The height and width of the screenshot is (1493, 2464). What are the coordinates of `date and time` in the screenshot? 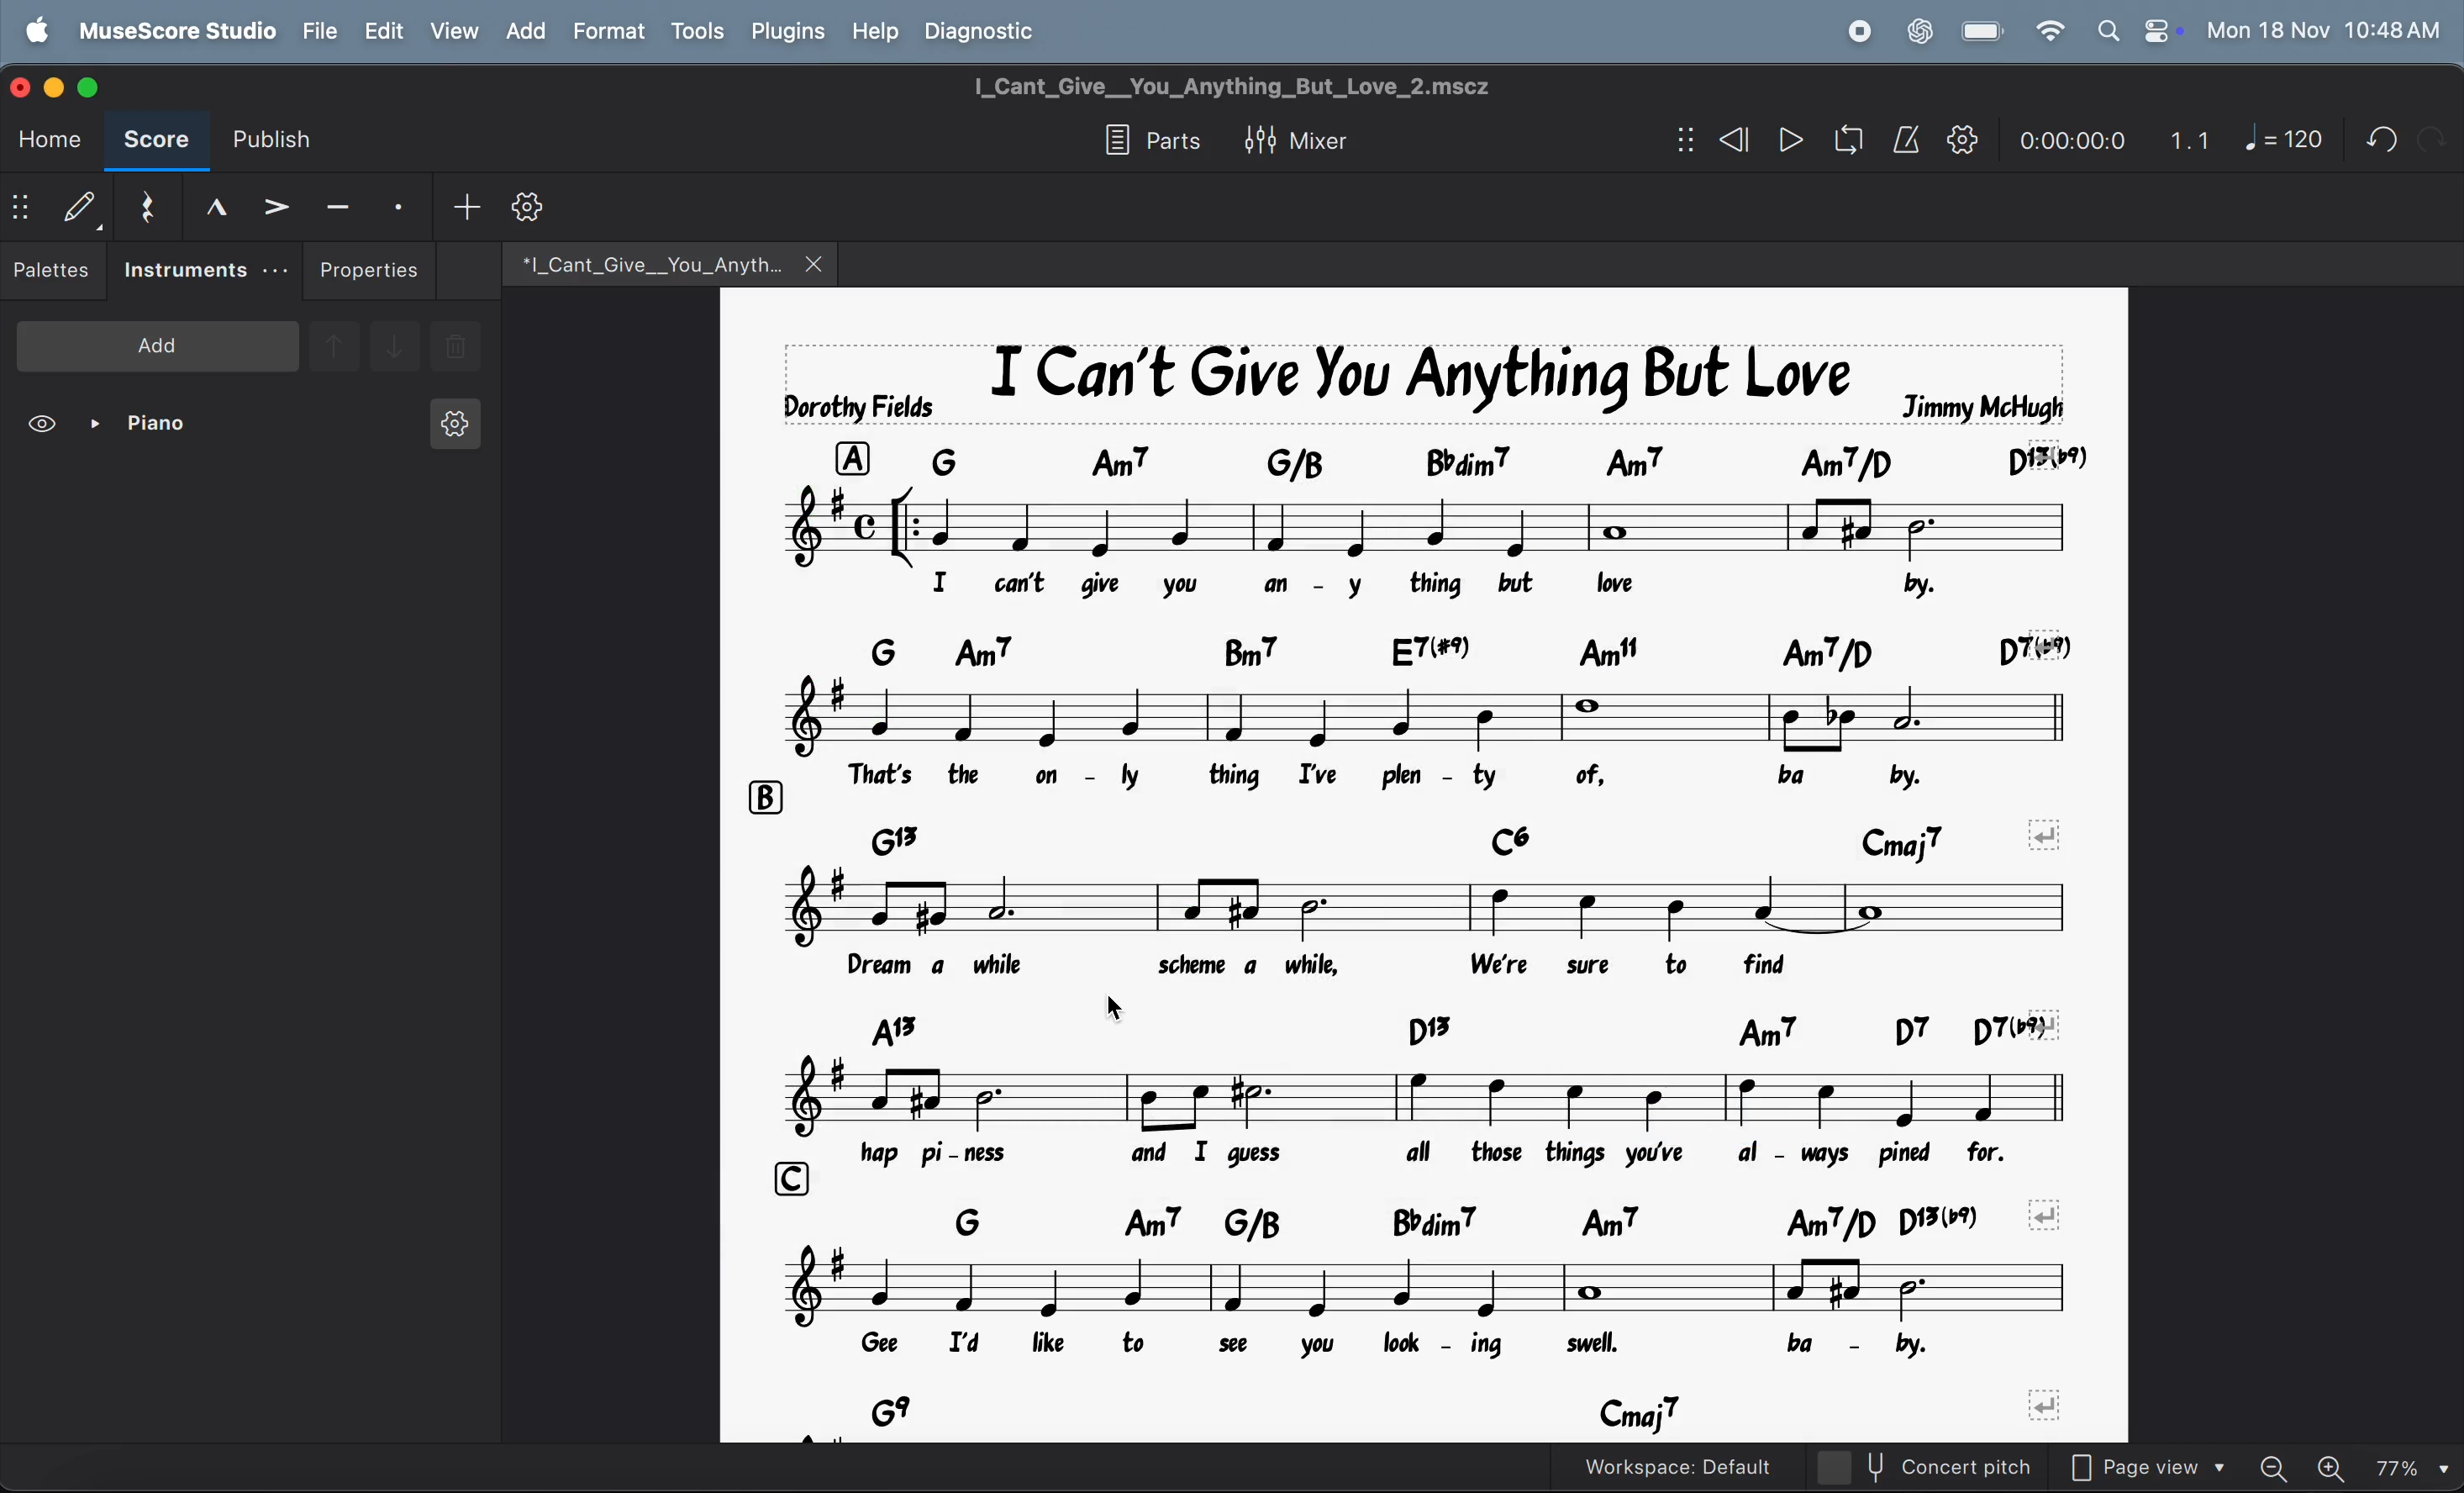 It's located at (2324, 29).